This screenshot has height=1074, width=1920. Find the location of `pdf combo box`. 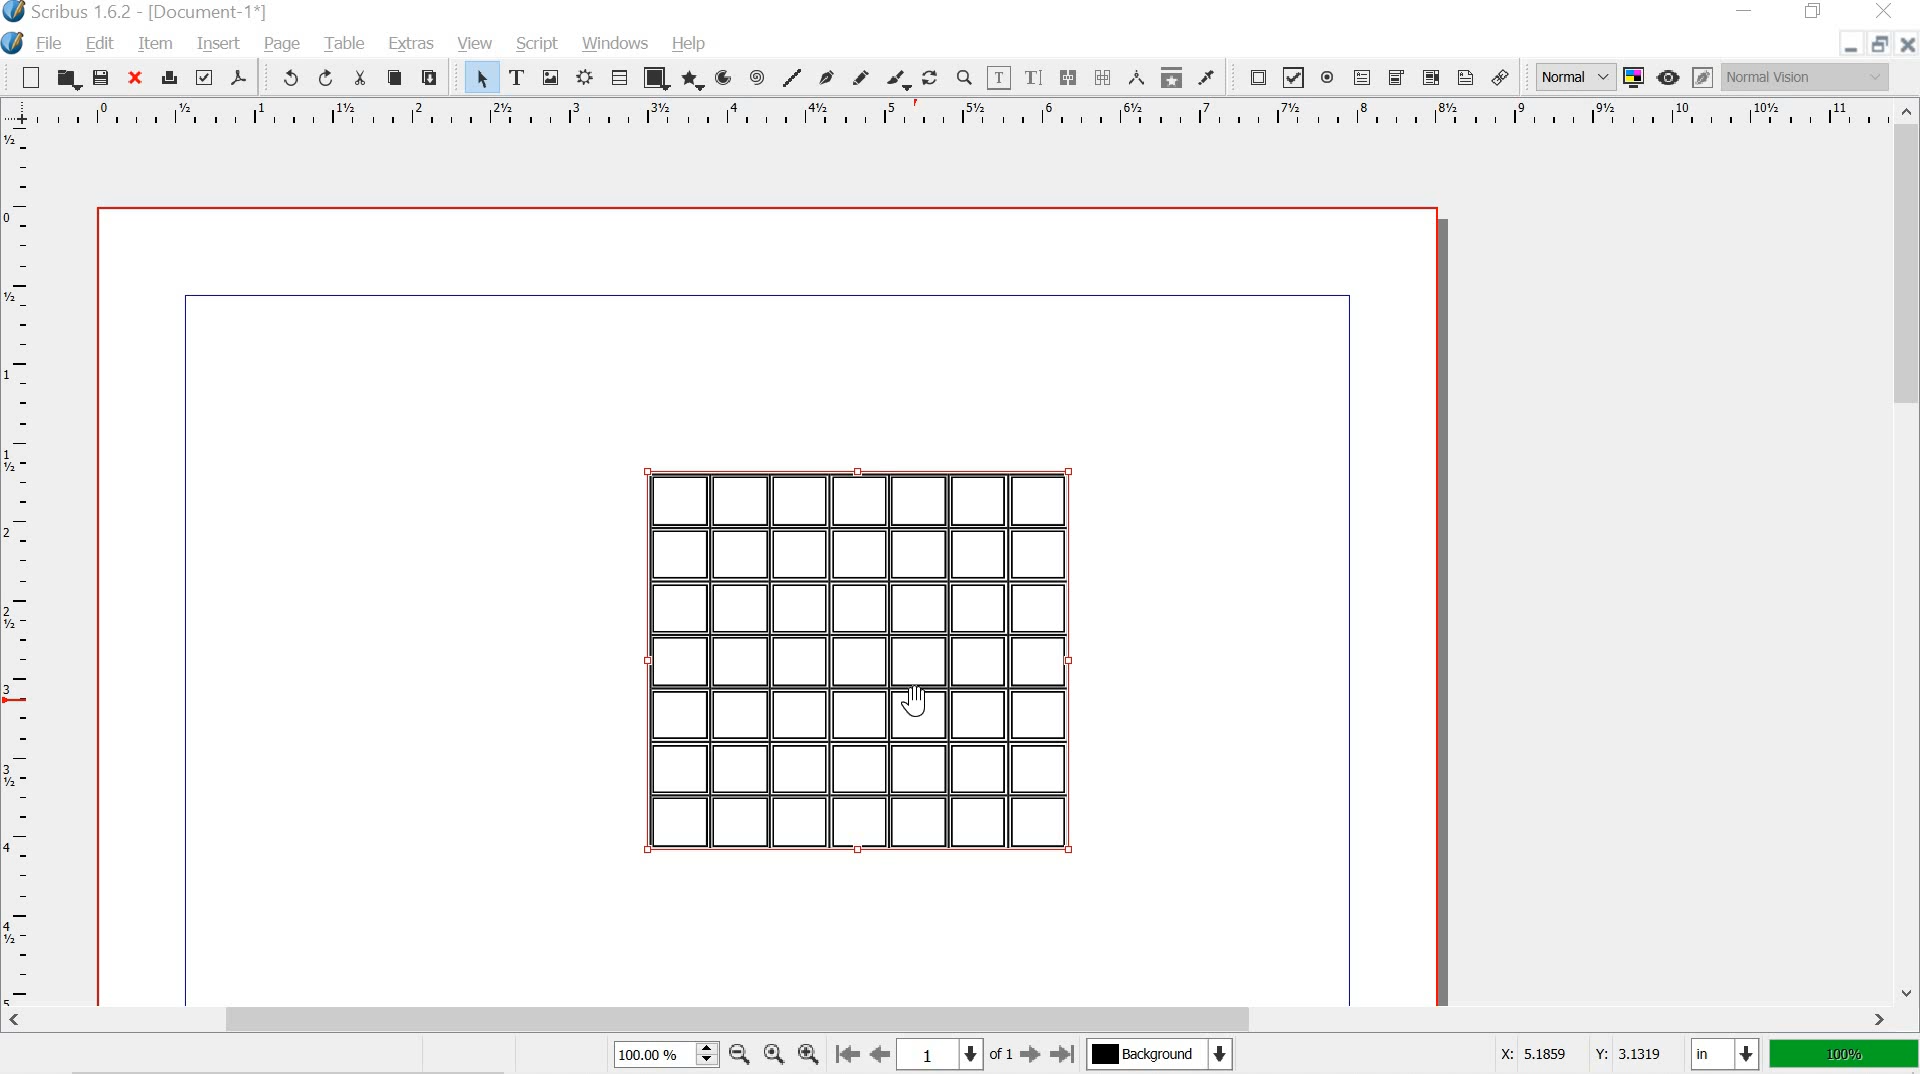

pdf combo box is located at coordinates (1396, 78).